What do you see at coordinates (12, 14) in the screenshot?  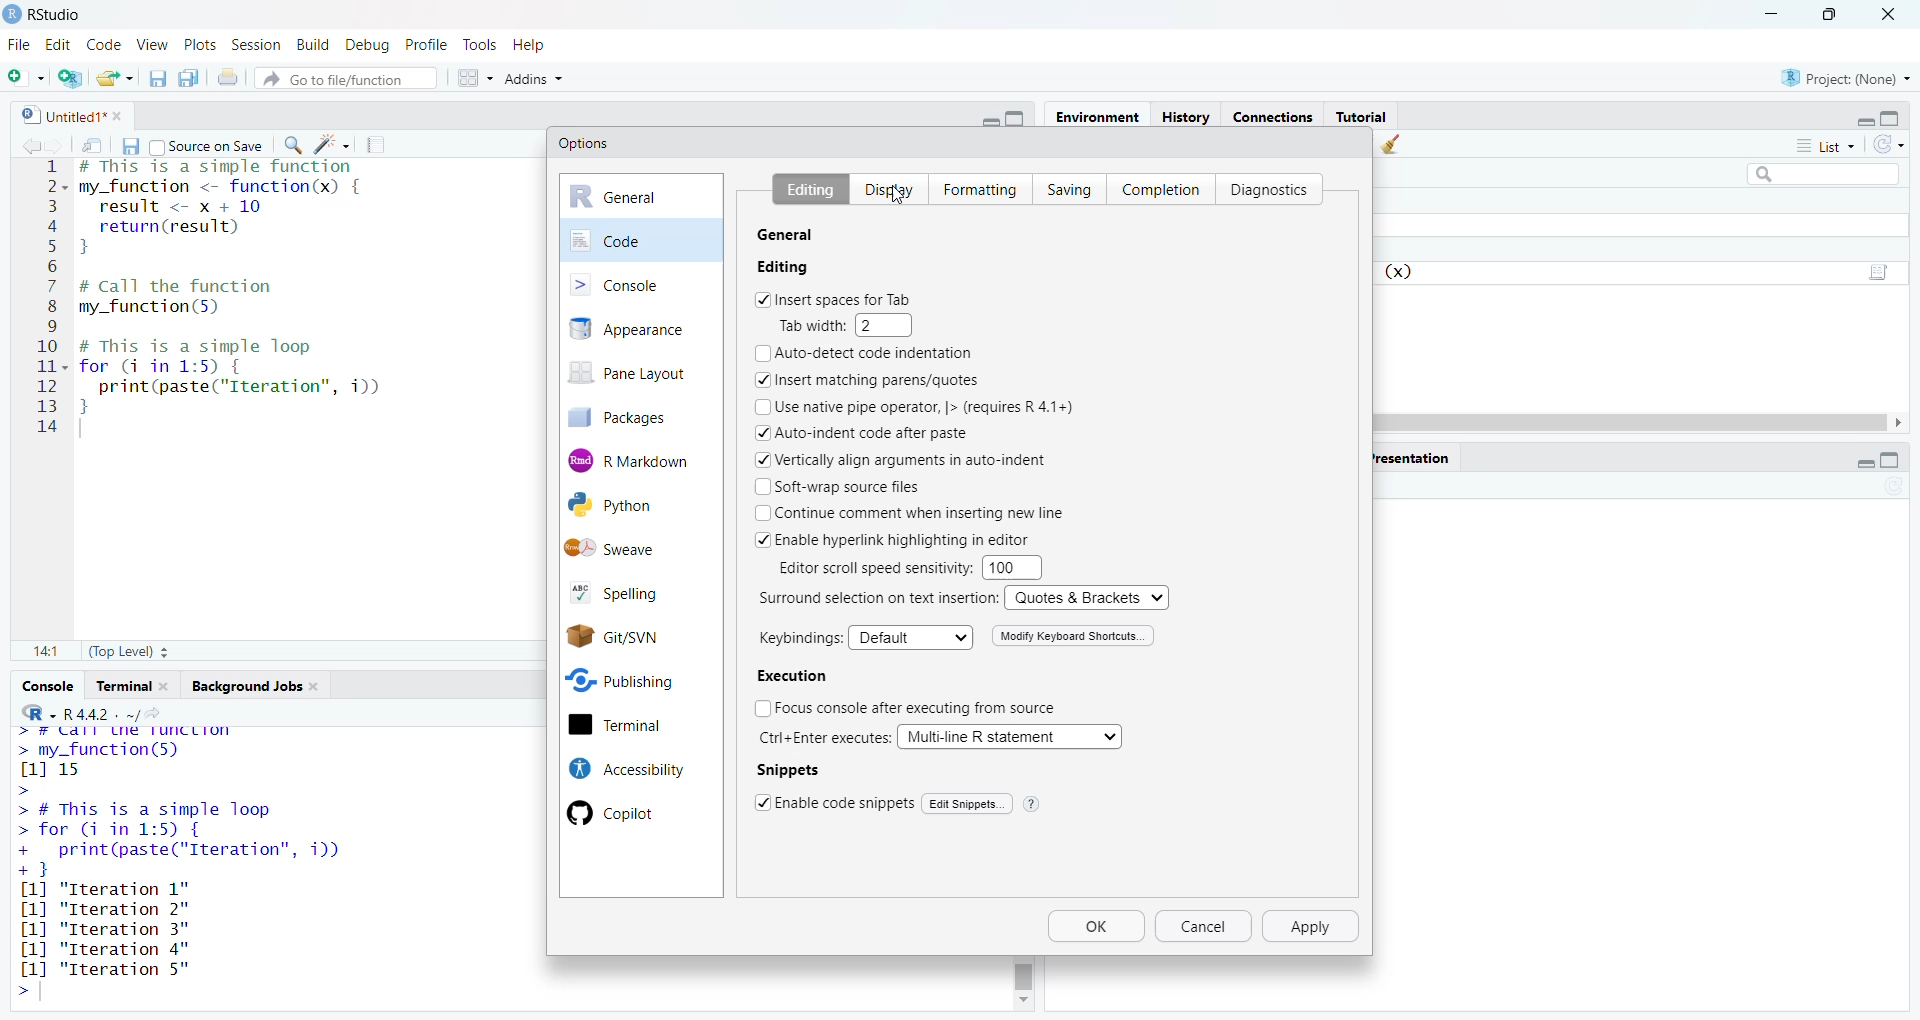 I see `logo` at bounding box center [12, 14].